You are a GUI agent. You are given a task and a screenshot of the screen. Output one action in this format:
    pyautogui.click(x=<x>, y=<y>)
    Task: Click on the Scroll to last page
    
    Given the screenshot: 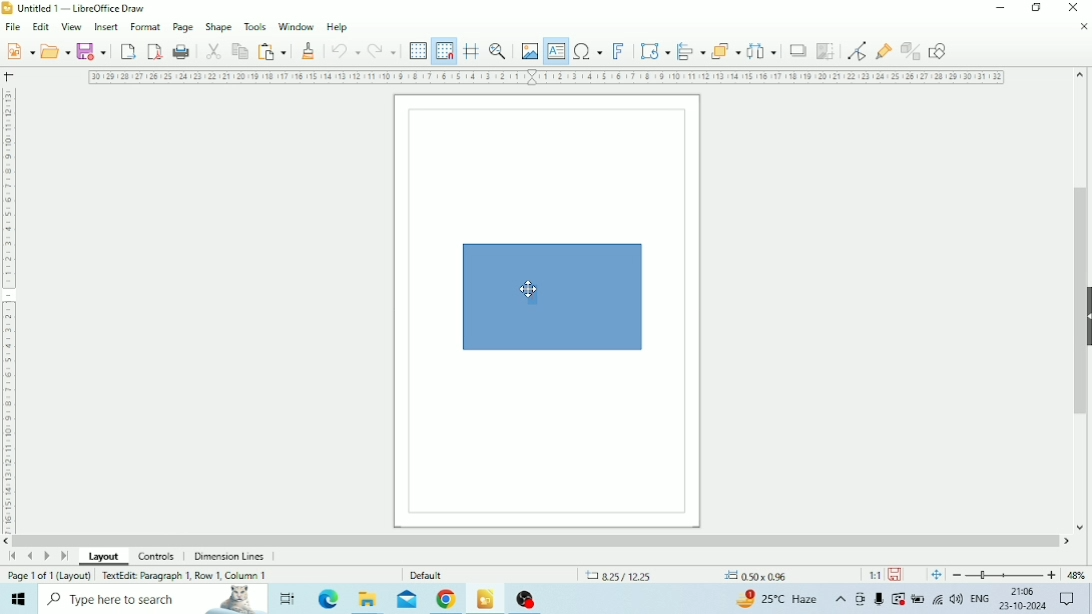 What is the action you would take?
    pyautogui.click(x=64, y=556)
    